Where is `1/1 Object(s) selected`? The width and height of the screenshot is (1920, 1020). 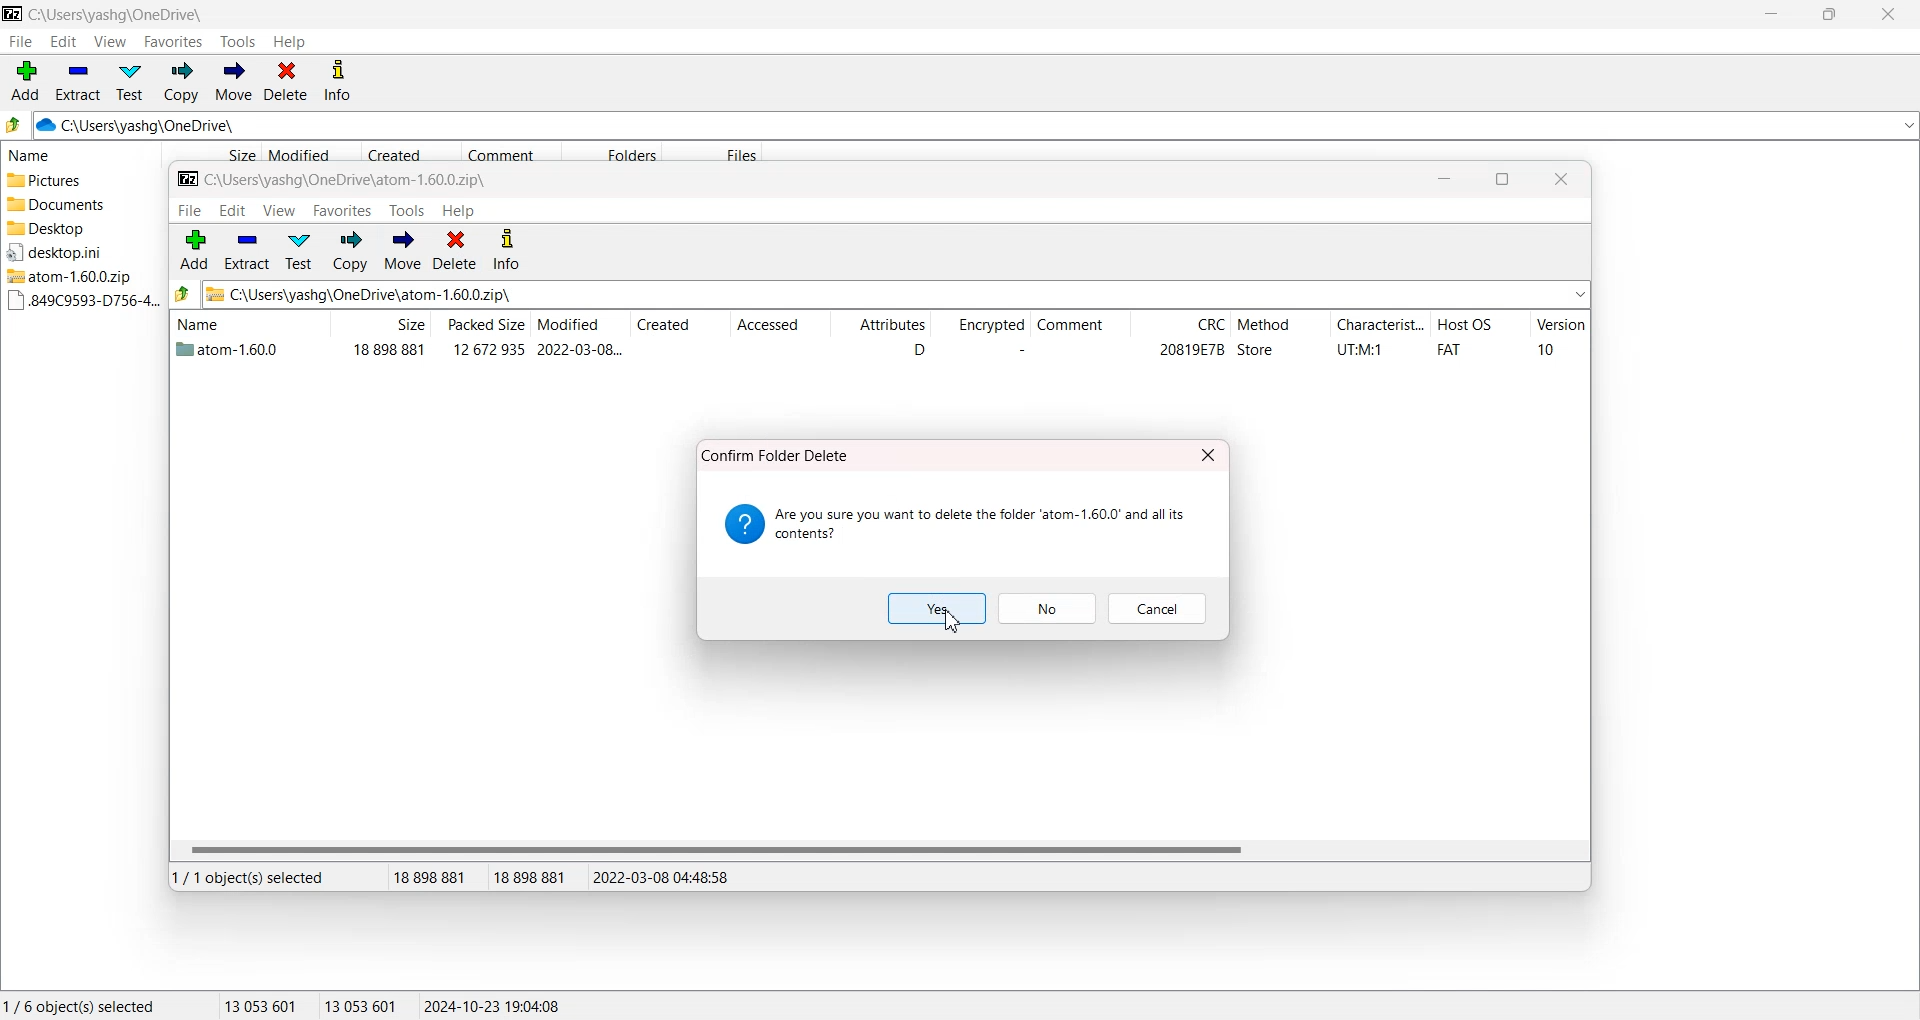
1/1 Object(s) selected is located at coordinates (248, 877).